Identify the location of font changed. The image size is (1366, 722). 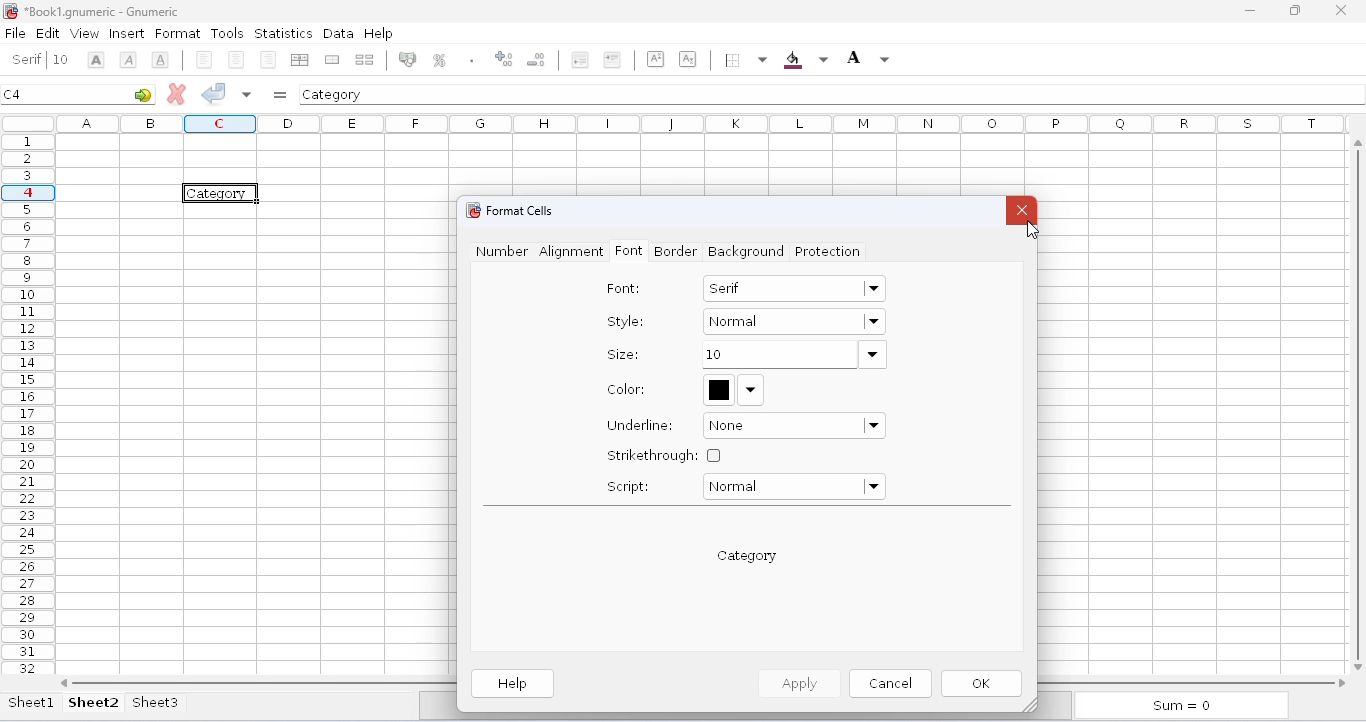
(221, 194).